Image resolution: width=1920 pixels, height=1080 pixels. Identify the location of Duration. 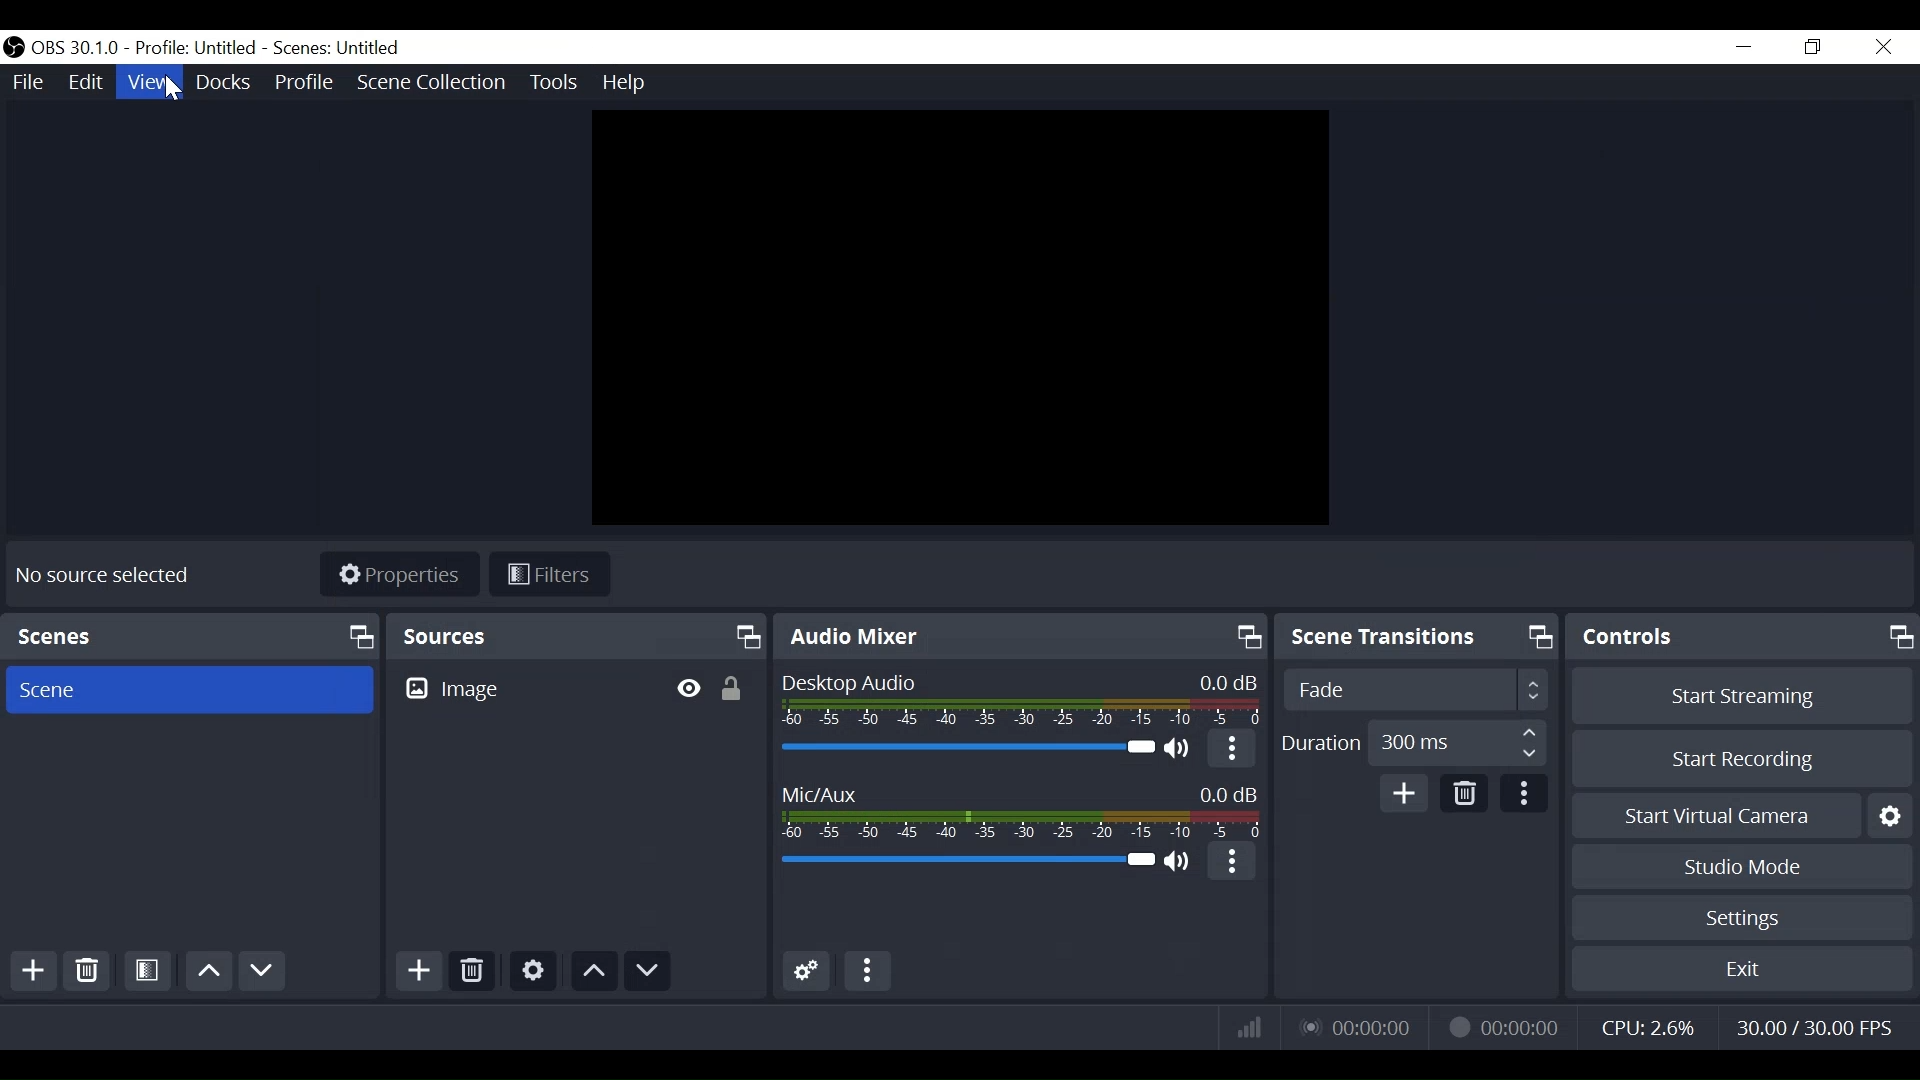
(1412, 746).